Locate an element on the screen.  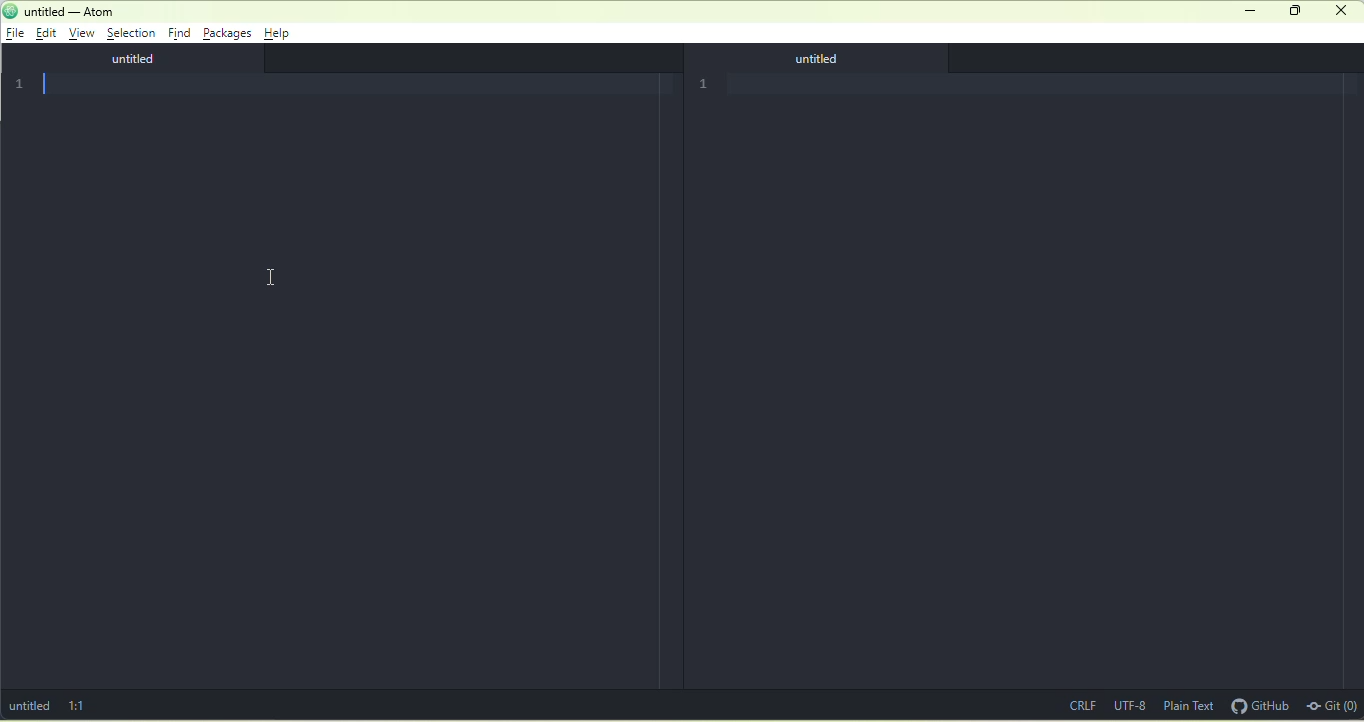
close is located at coordinates (826, 60).